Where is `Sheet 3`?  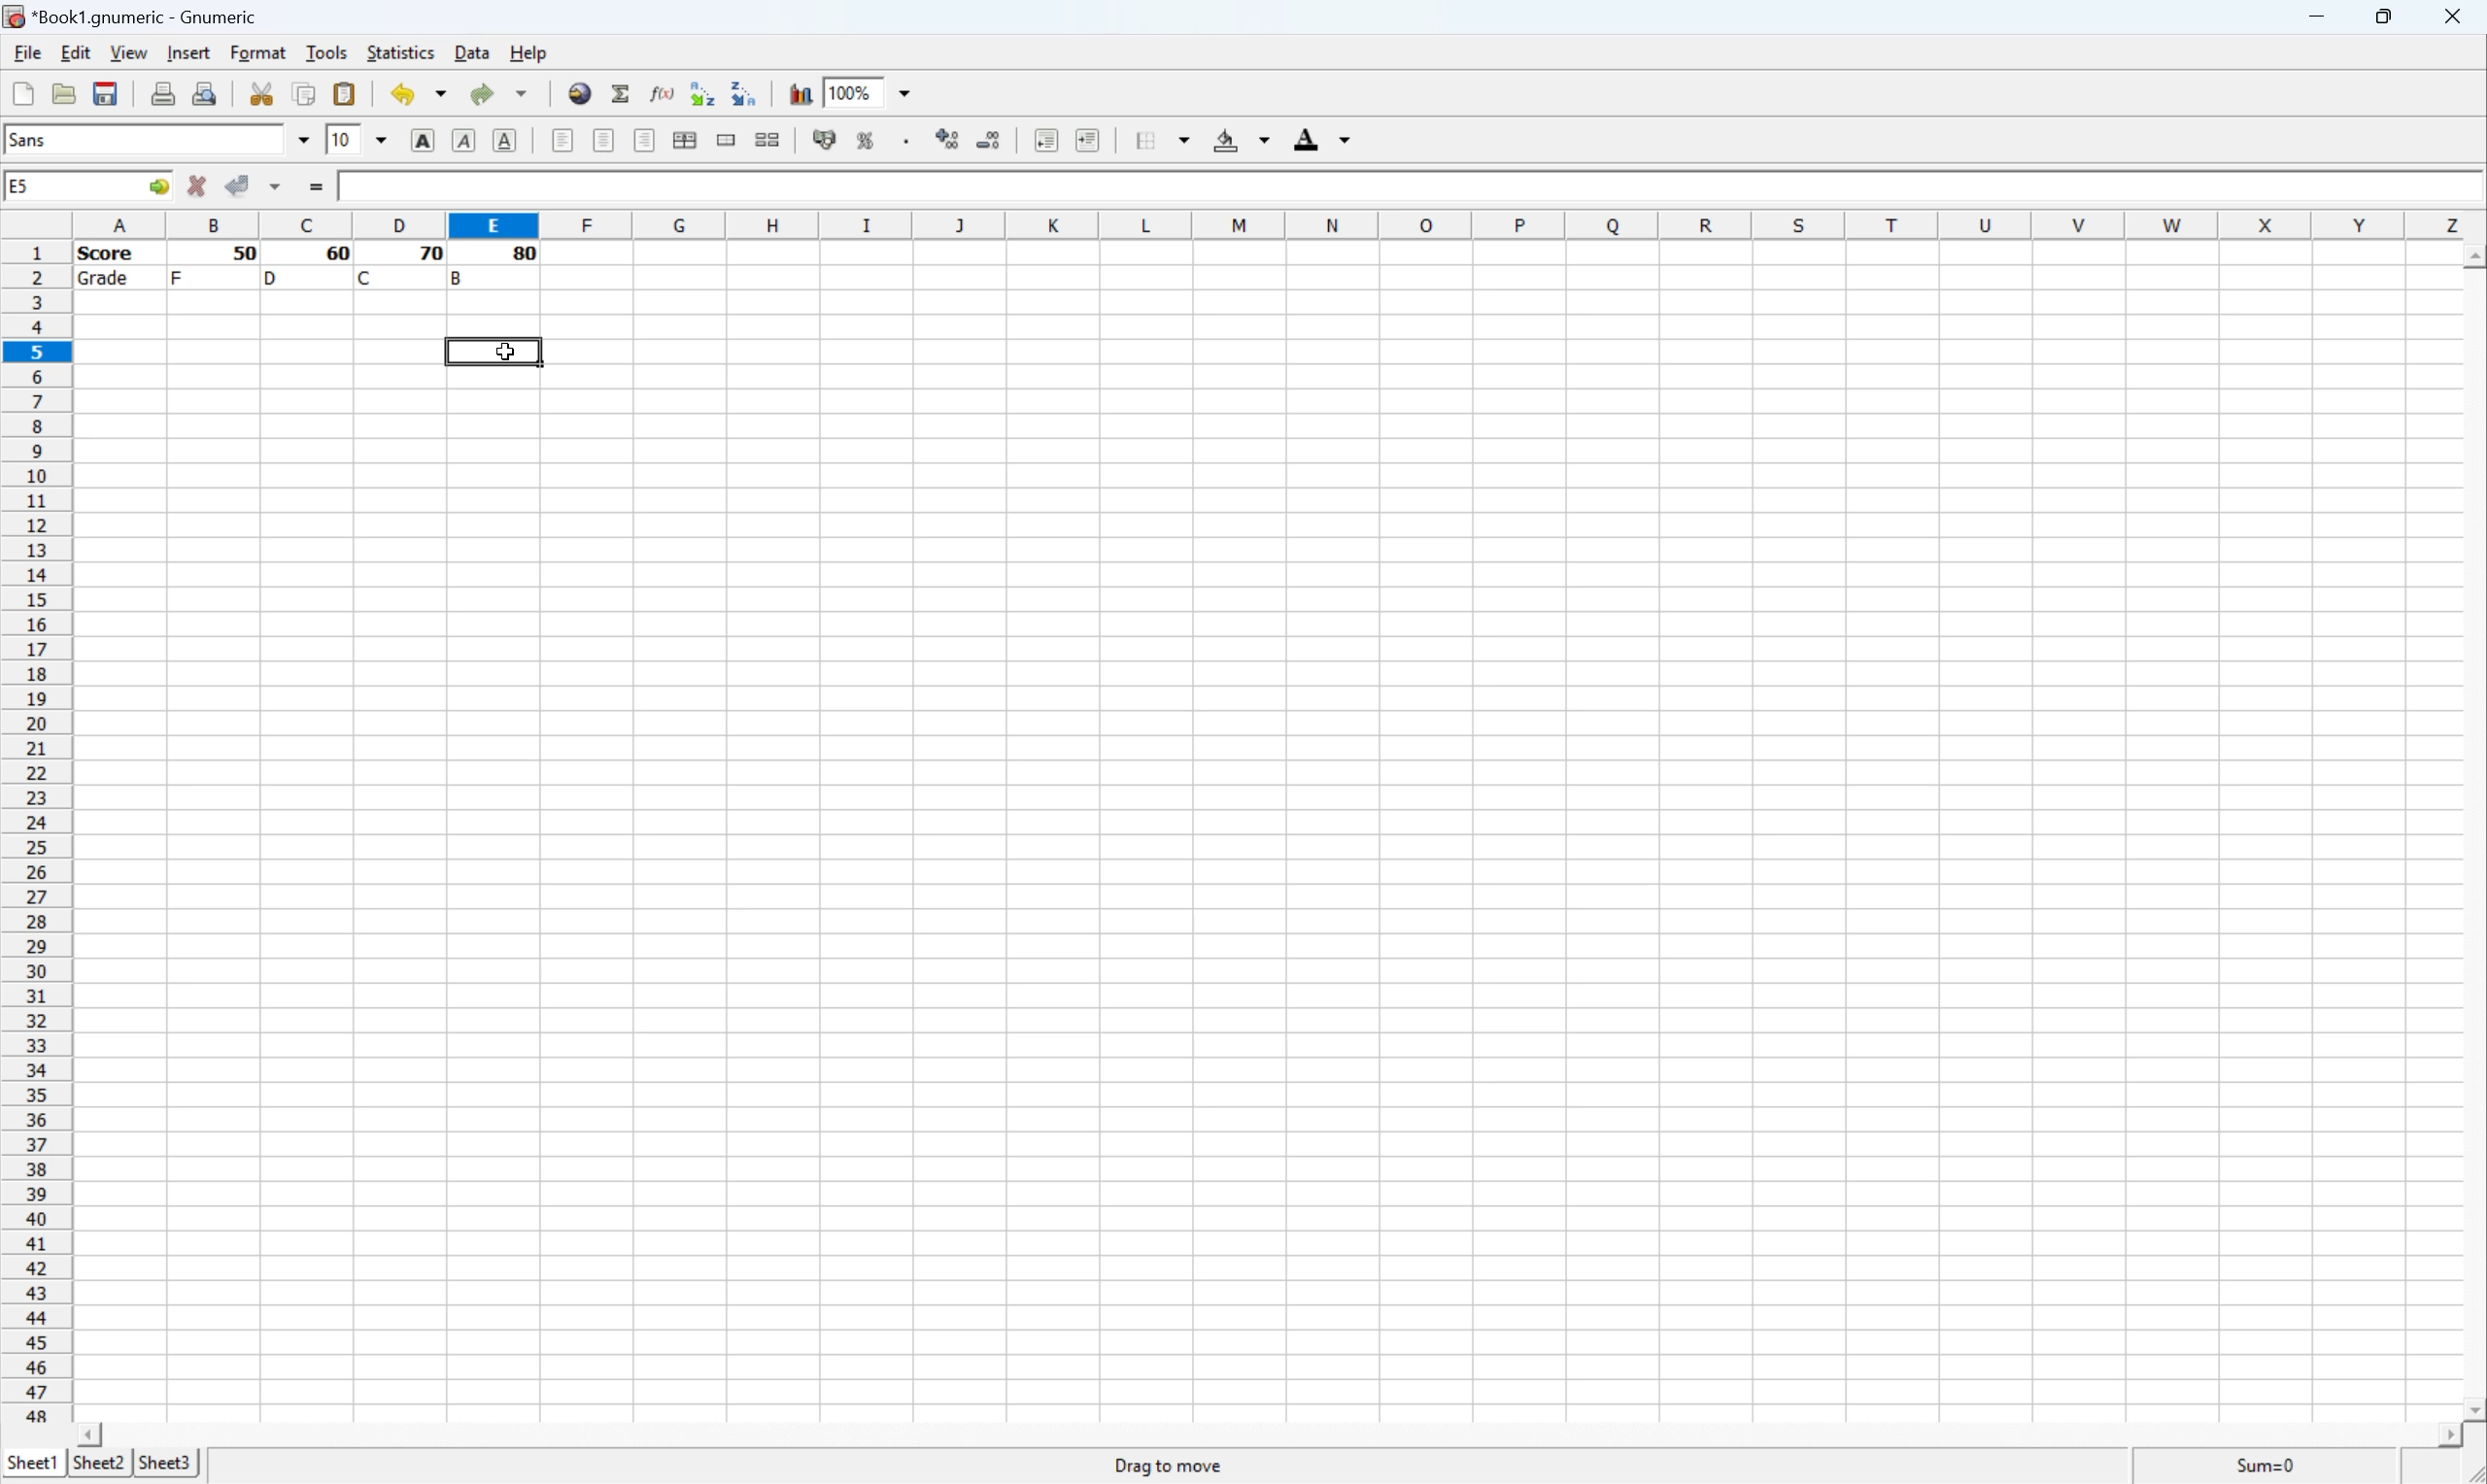
Sheet 3 is located at coordinates (167, 1464).